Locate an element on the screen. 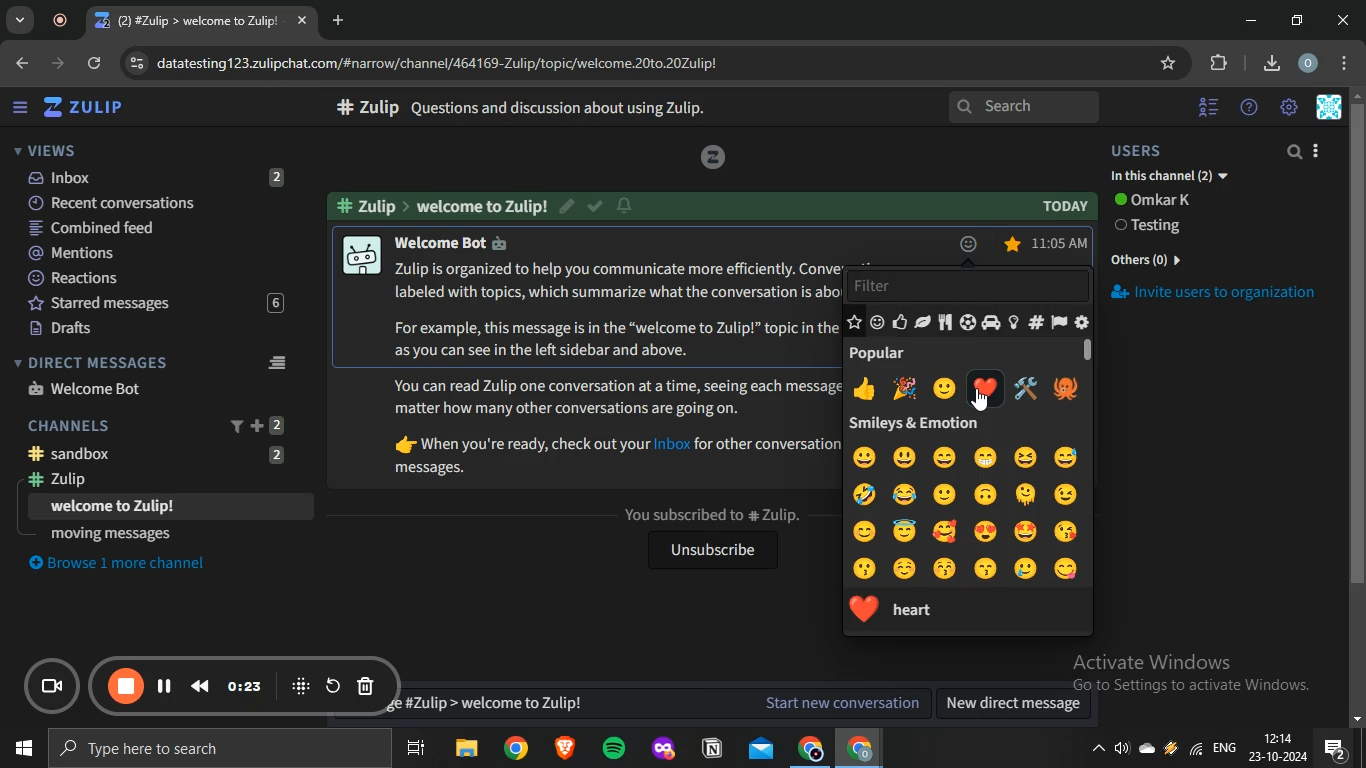  winamp agent is located at coordinates (1171, 753).